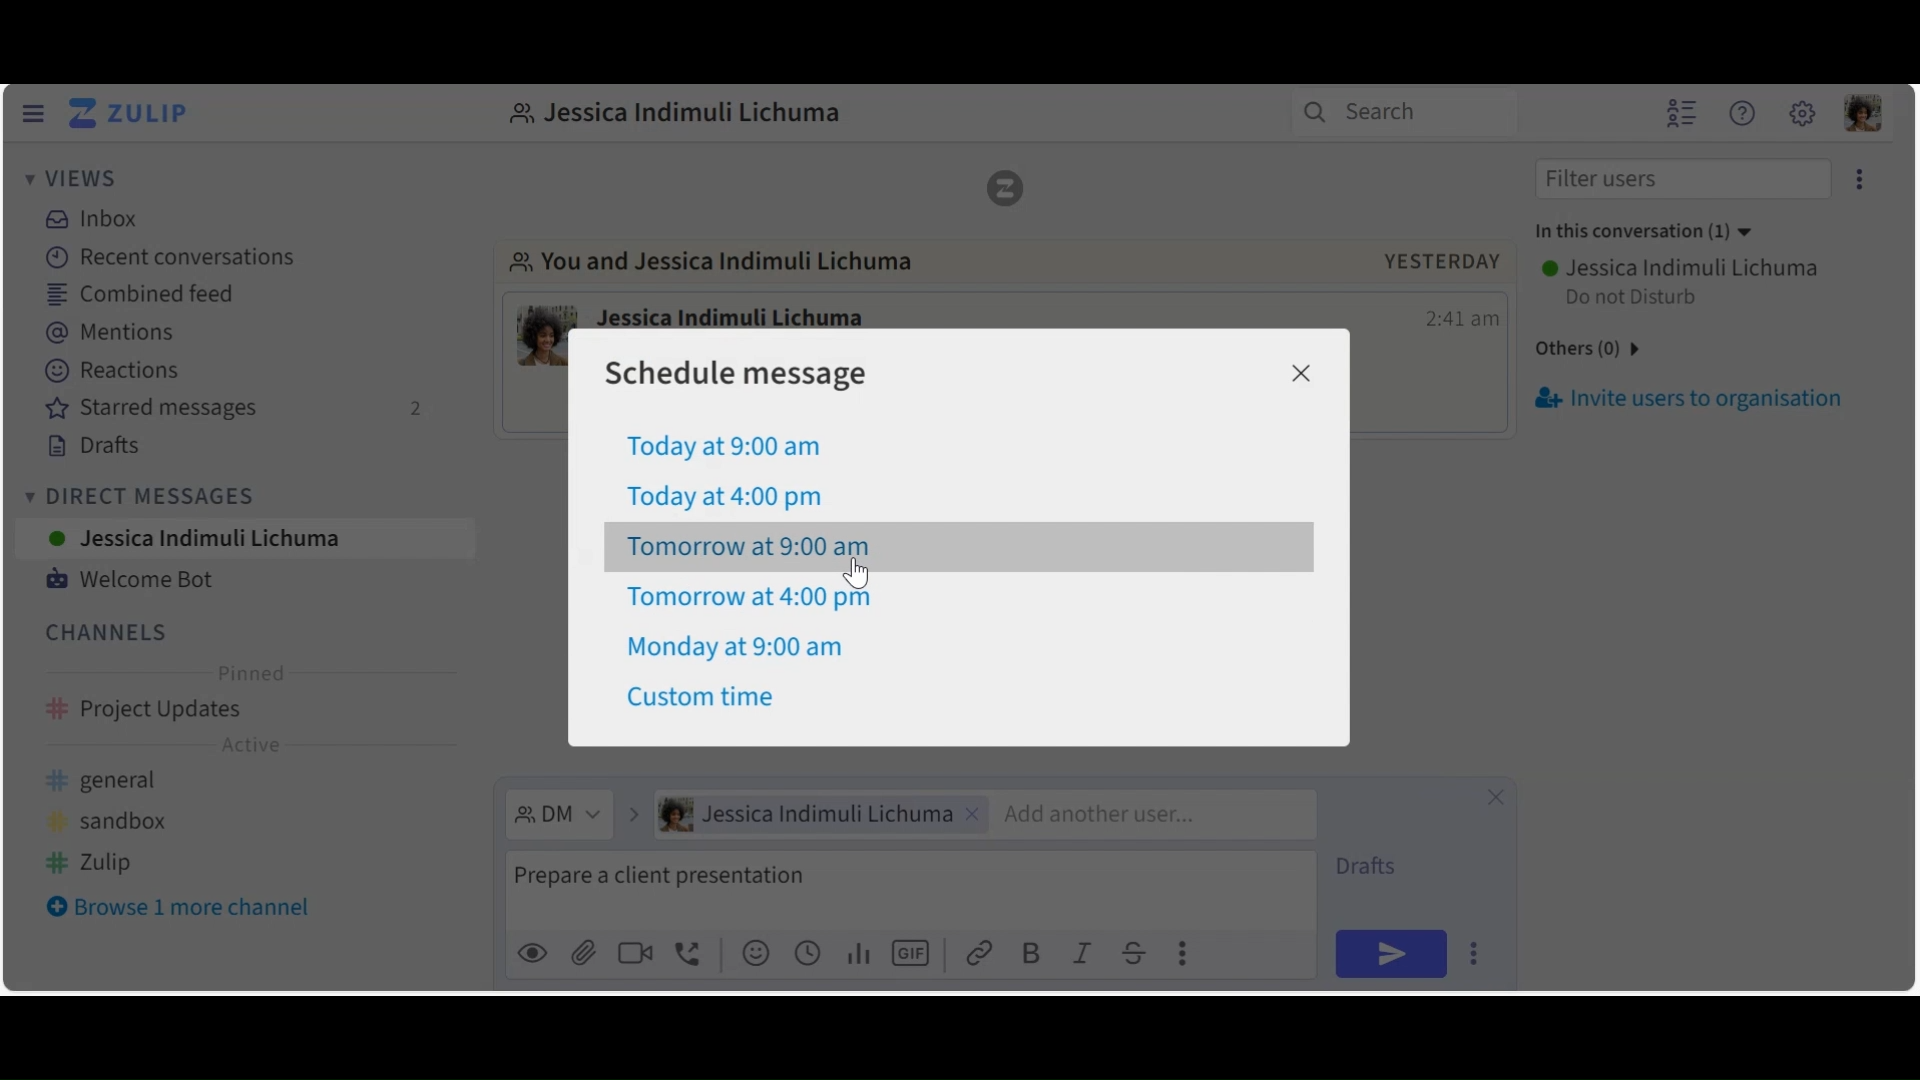 The height and width of the screenshot is (1080, 1920). What do you see at coordinates (182, 782) in the screenshot?
I see `general` at bounding box center [182, 782].